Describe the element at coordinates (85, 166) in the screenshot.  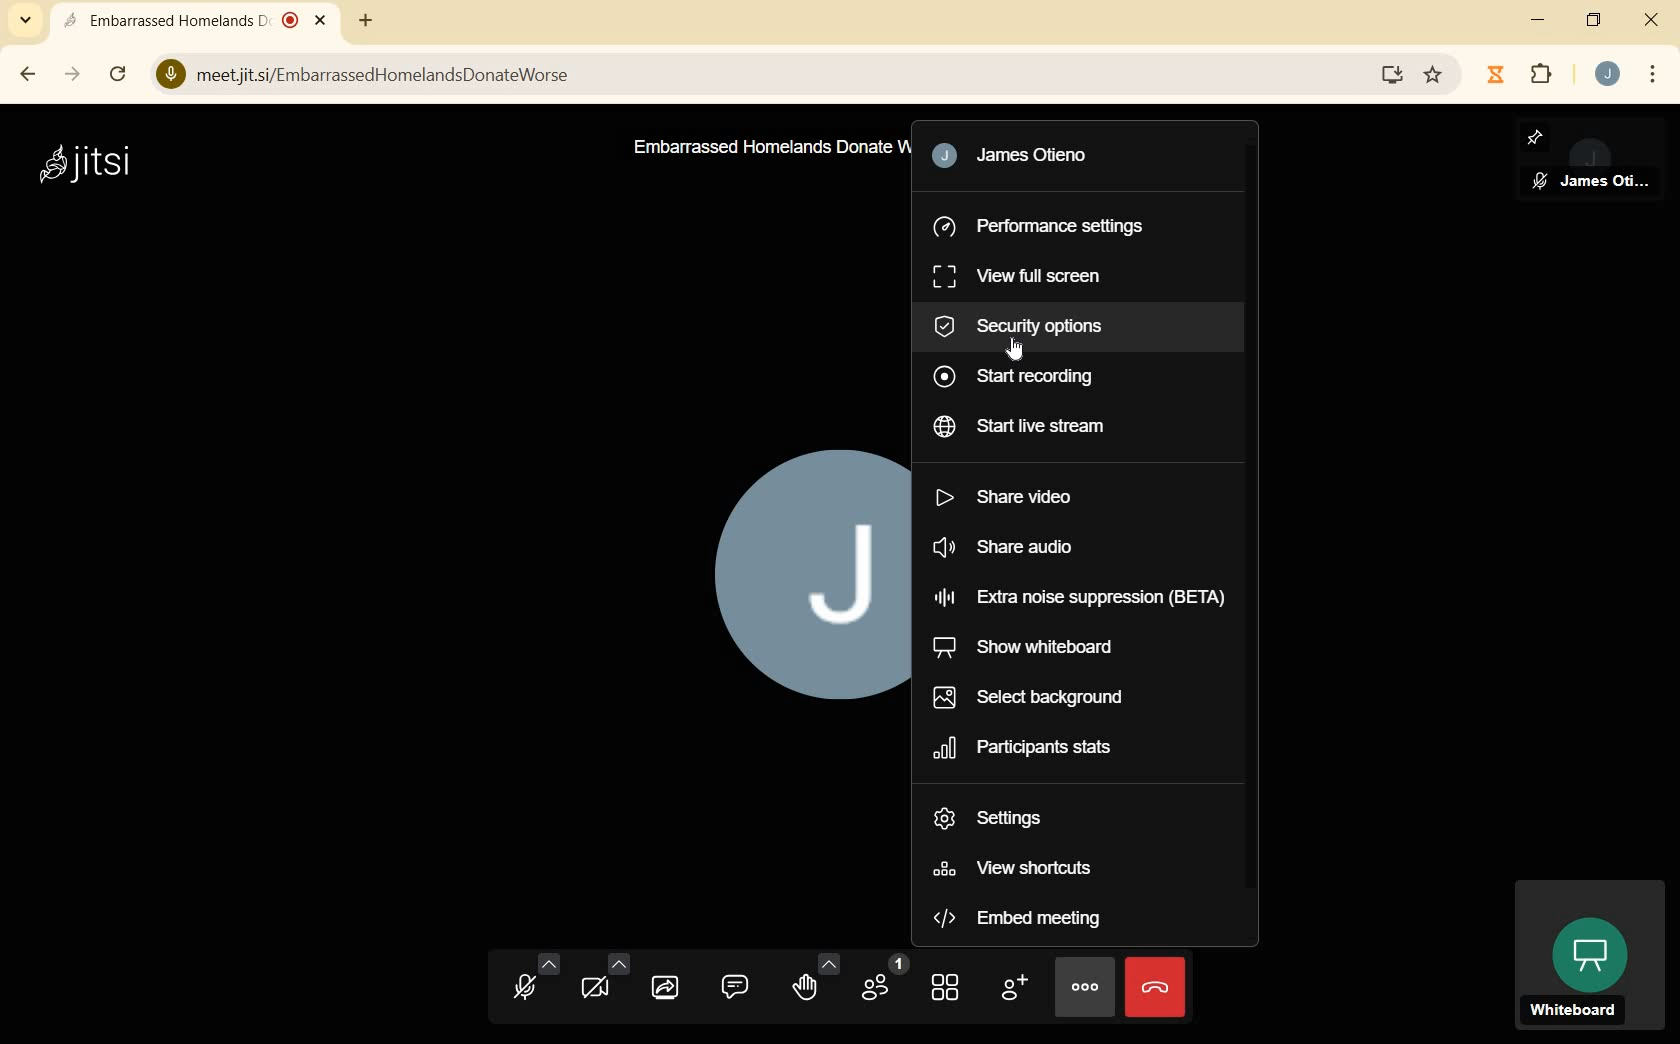
I see `system name` at that location.